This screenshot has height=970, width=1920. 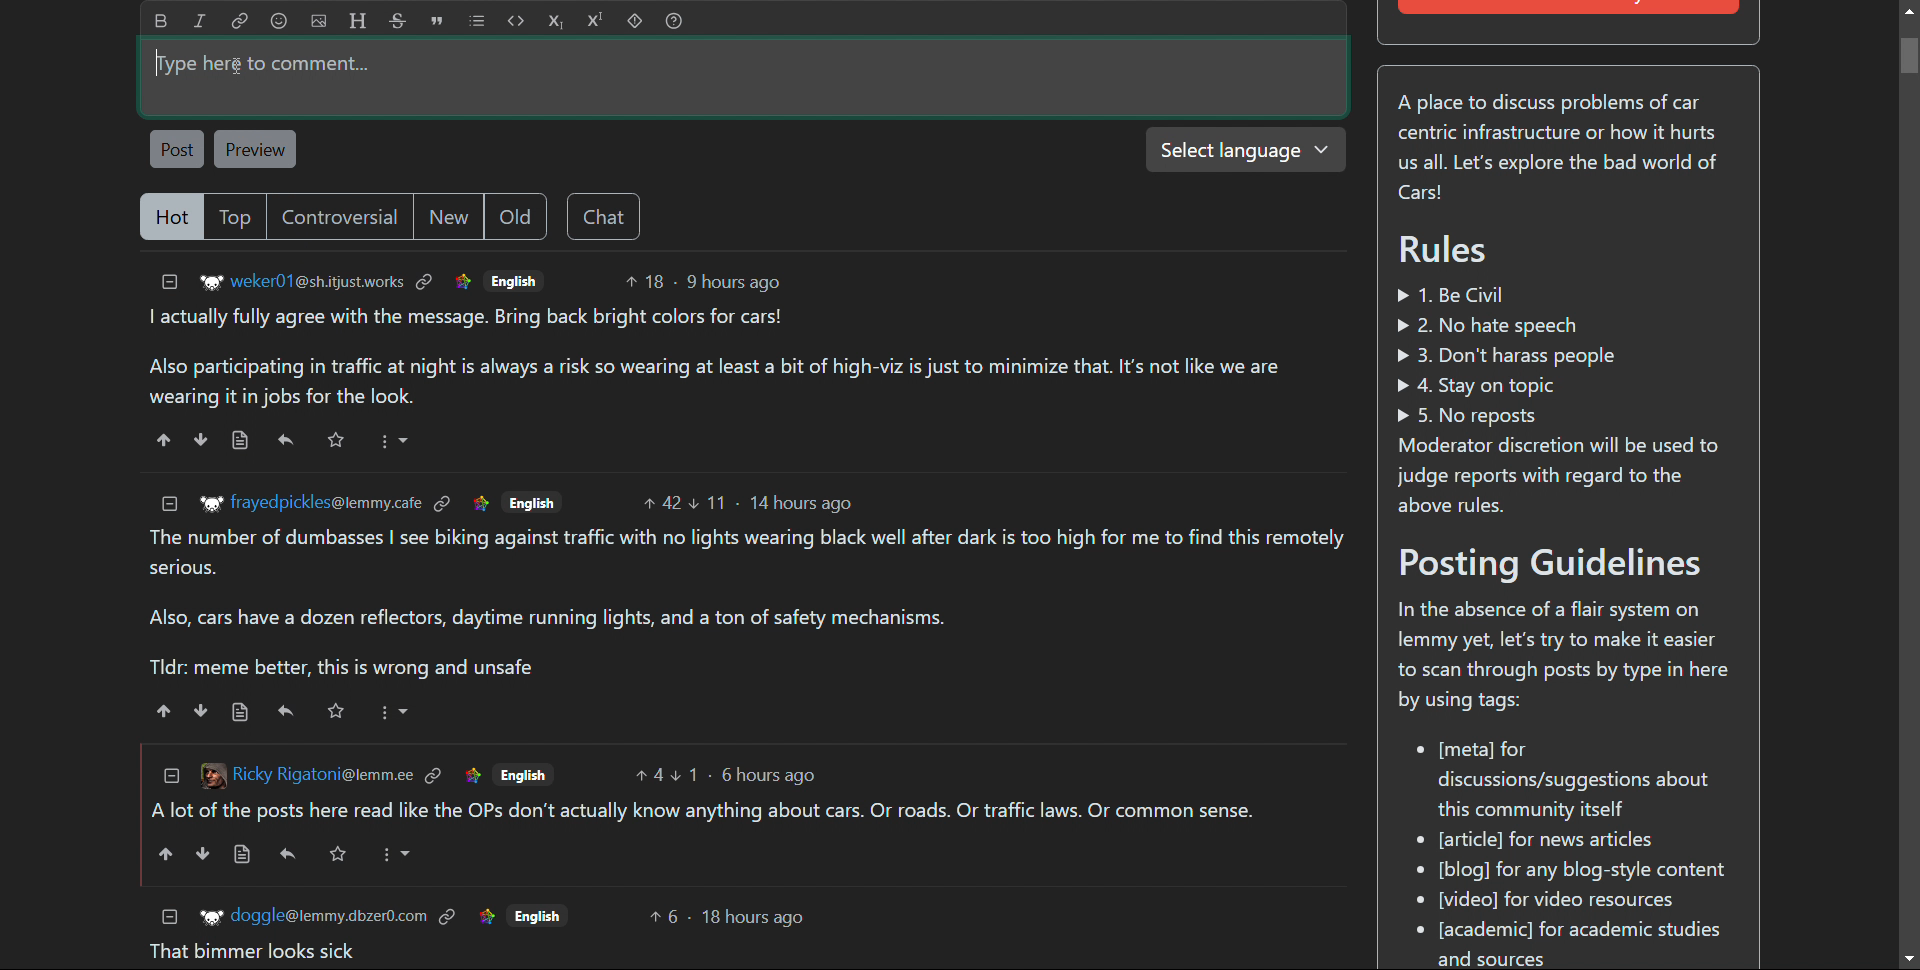 What do you see at coordinates (170, 915) in the screenshot?
I see `collapse` at bounding box center [170, 915].